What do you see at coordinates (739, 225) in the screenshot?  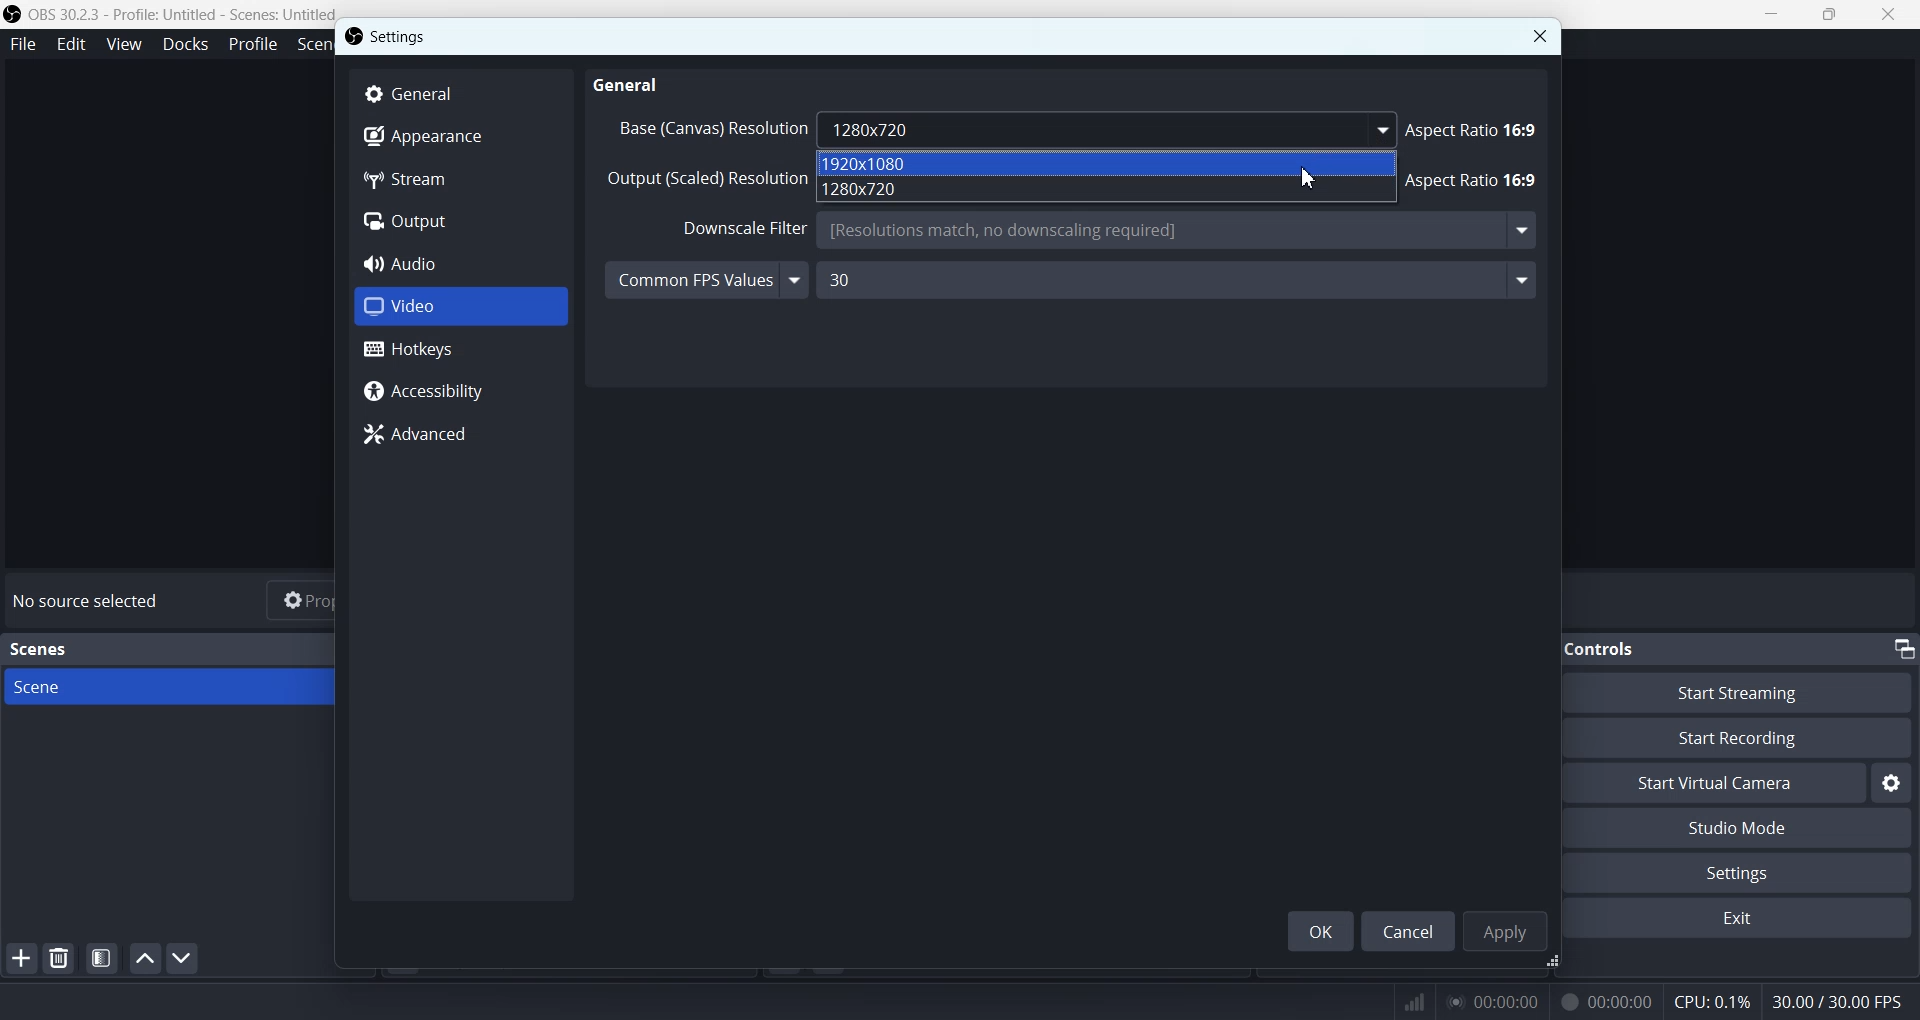 I see `filter` at bounding box center [739, 225].